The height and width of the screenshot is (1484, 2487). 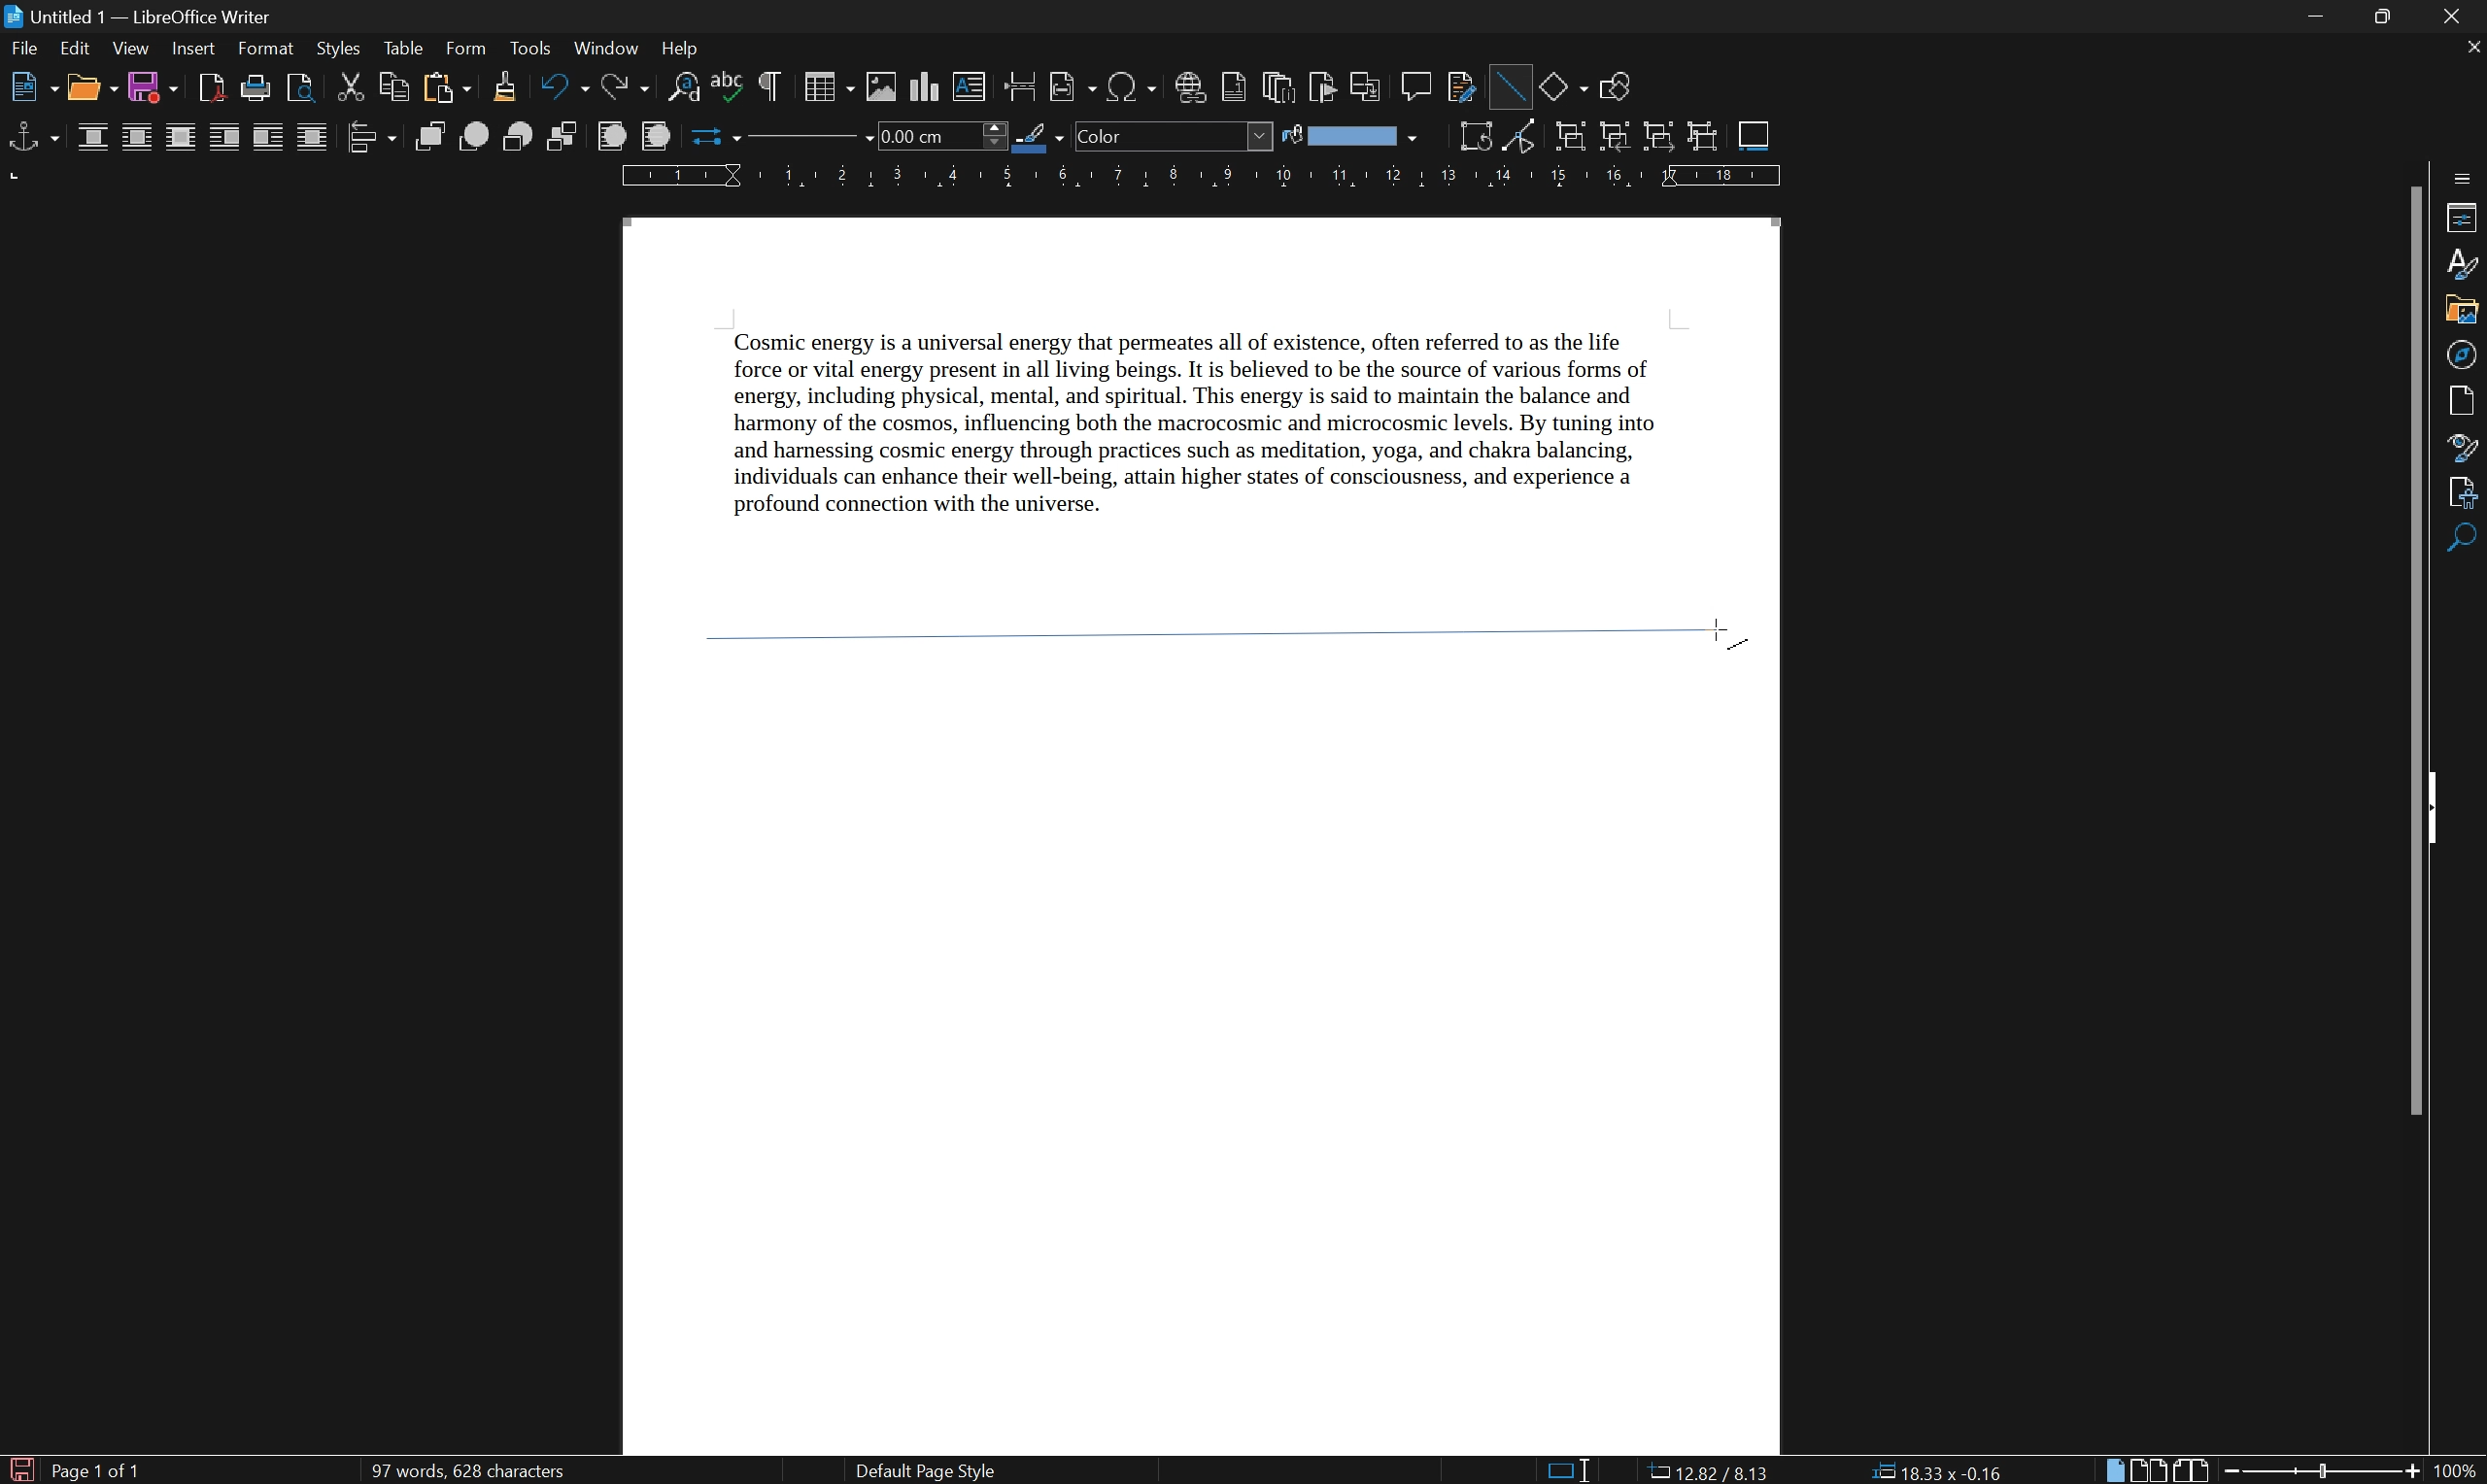 I want to click on toggle point edit mode, so click(x=1527, y=139).